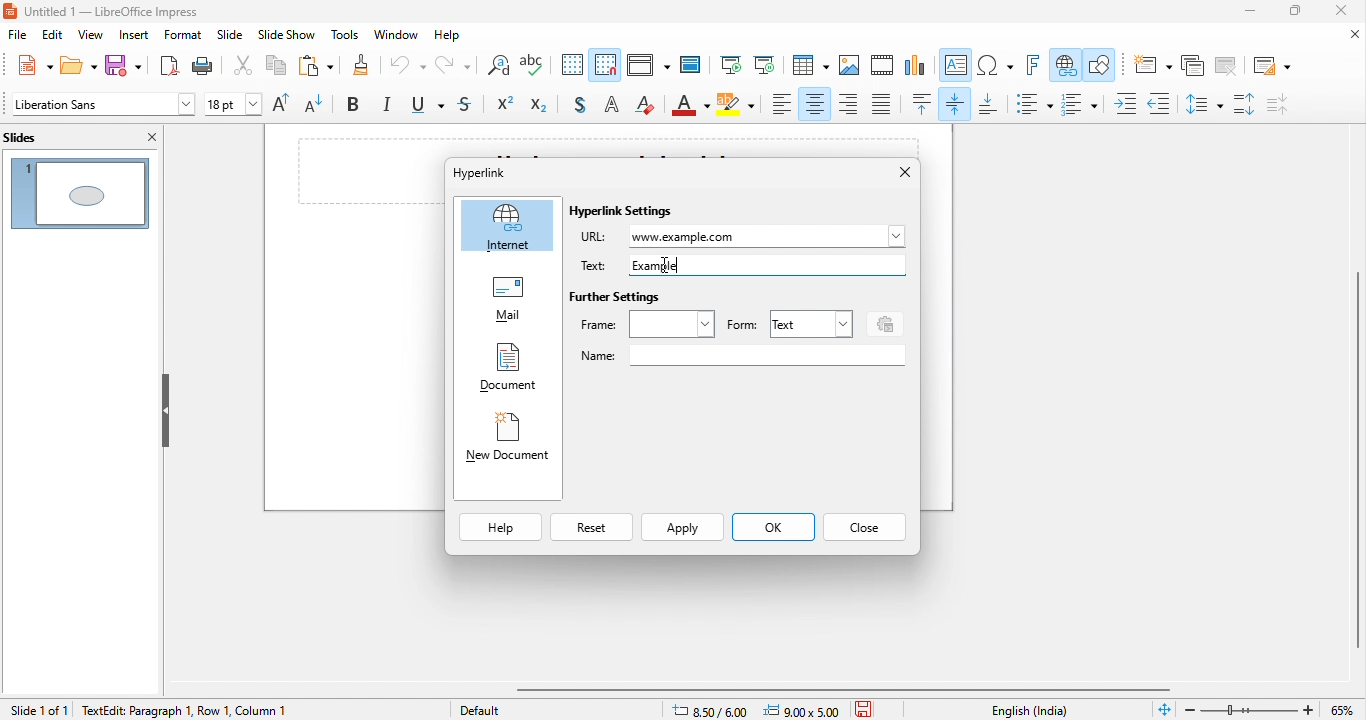  I want to click on start from first slide, so click(730, 66).